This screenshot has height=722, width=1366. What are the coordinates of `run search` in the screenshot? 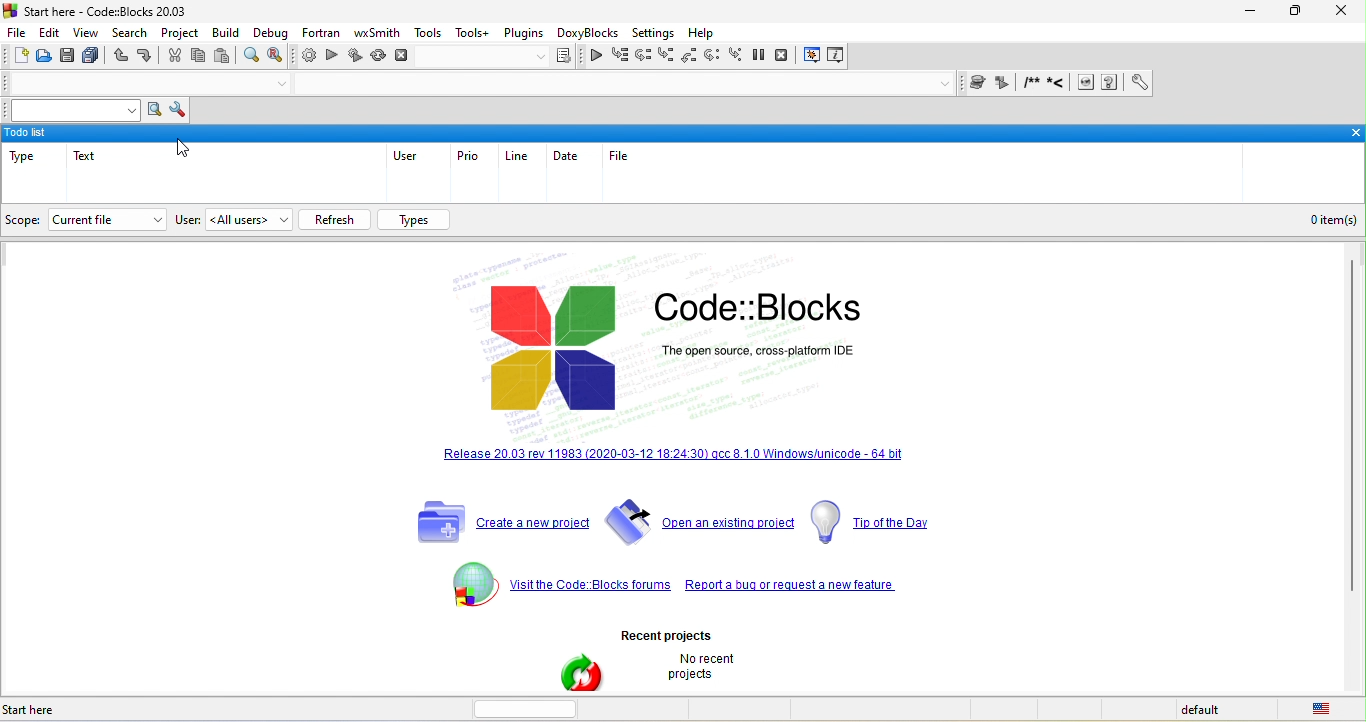 It's located at (154, 111).